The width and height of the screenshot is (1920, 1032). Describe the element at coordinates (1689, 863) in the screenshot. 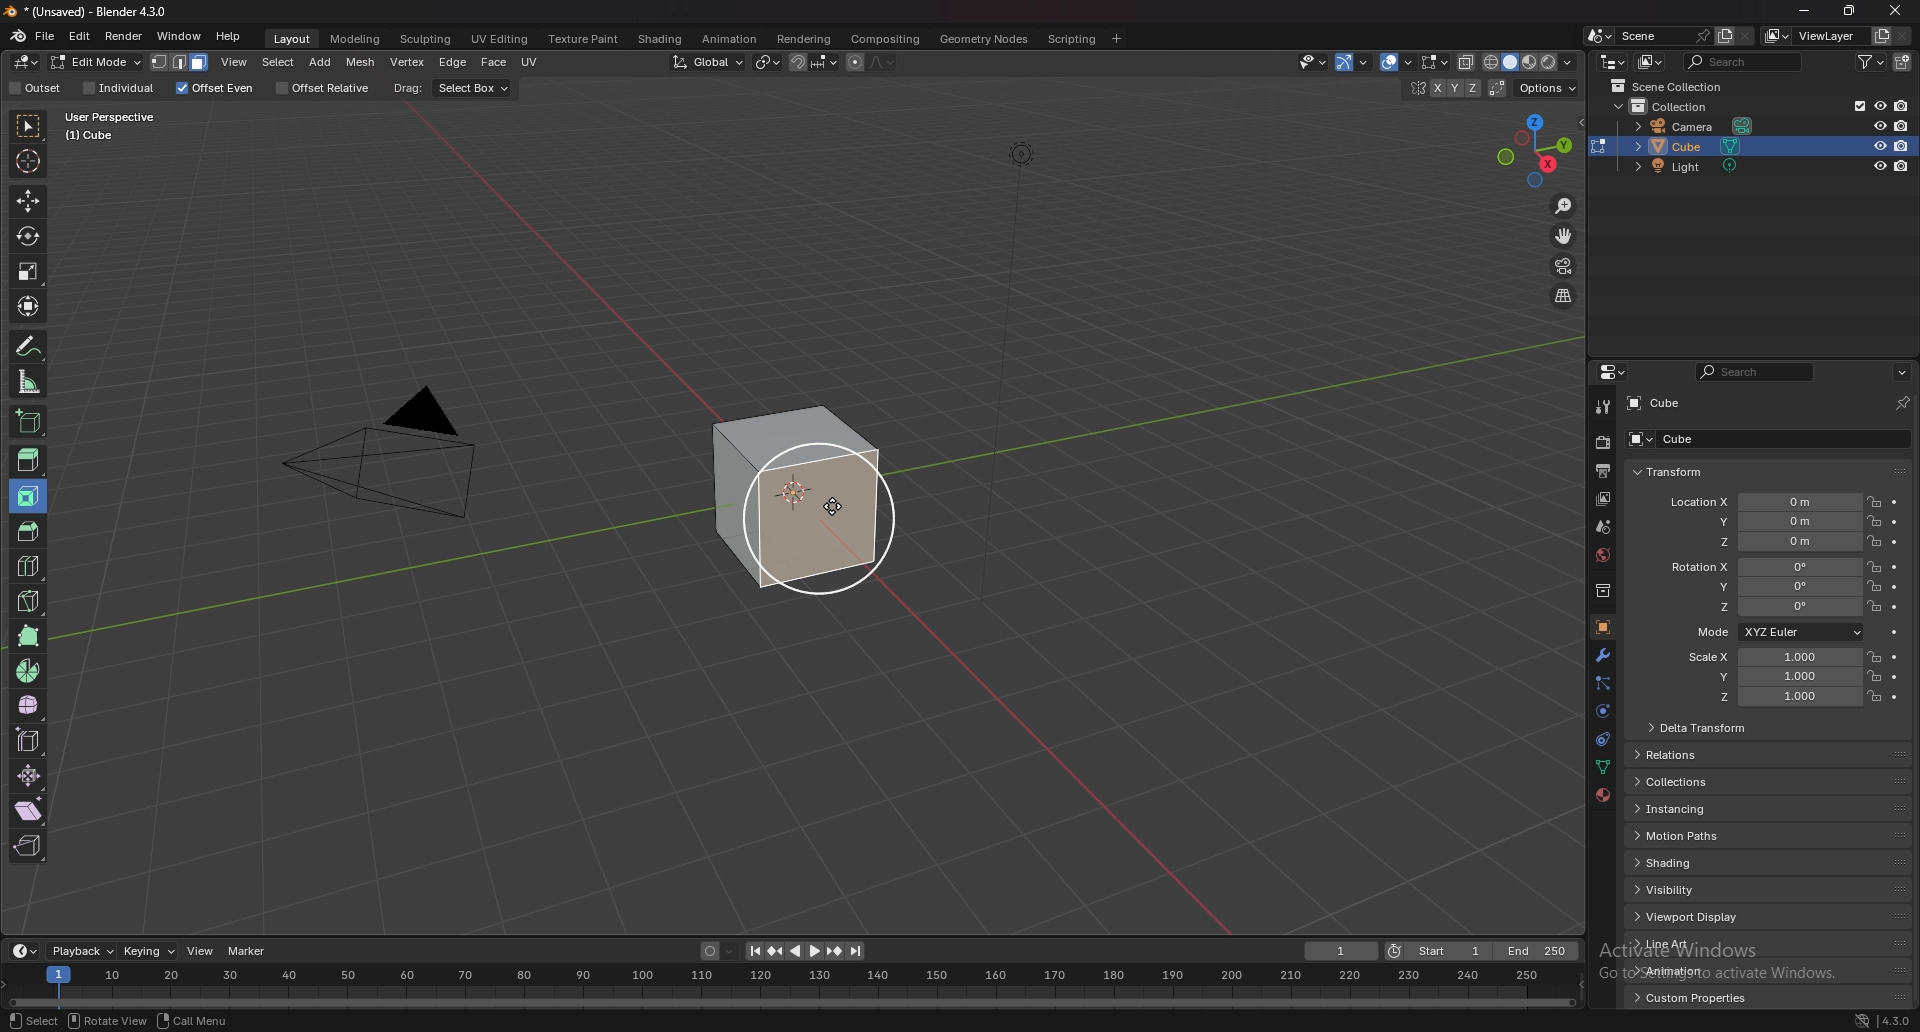

I see `shading` at that location.